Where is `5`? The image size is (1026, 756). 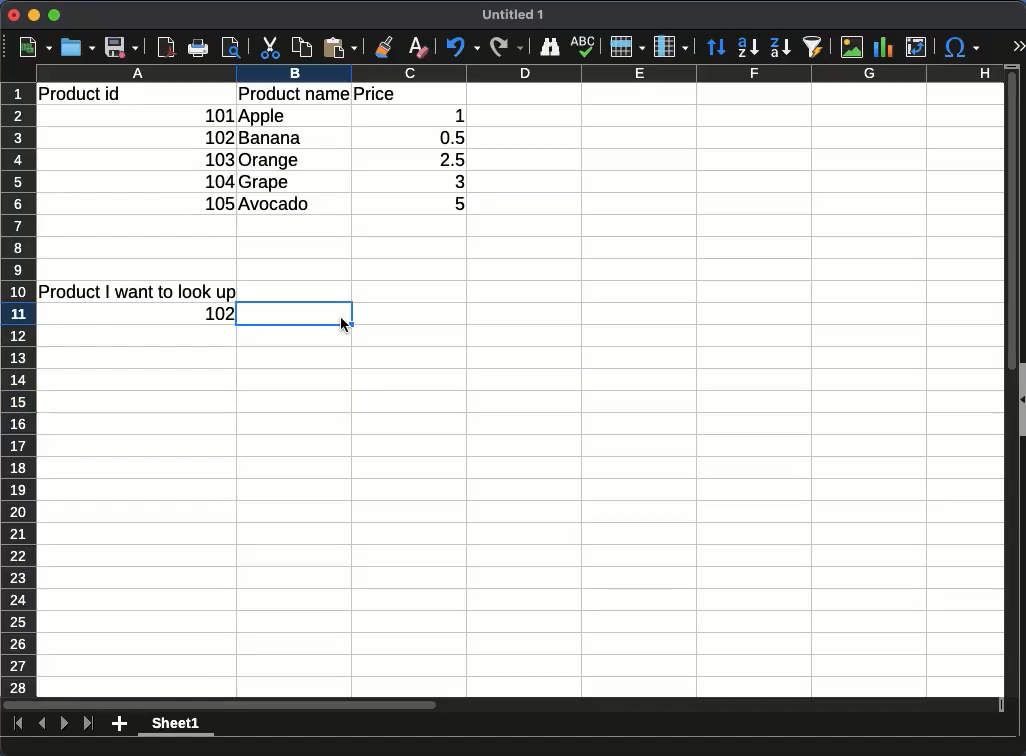 5 is located at coordinates (449, 203).